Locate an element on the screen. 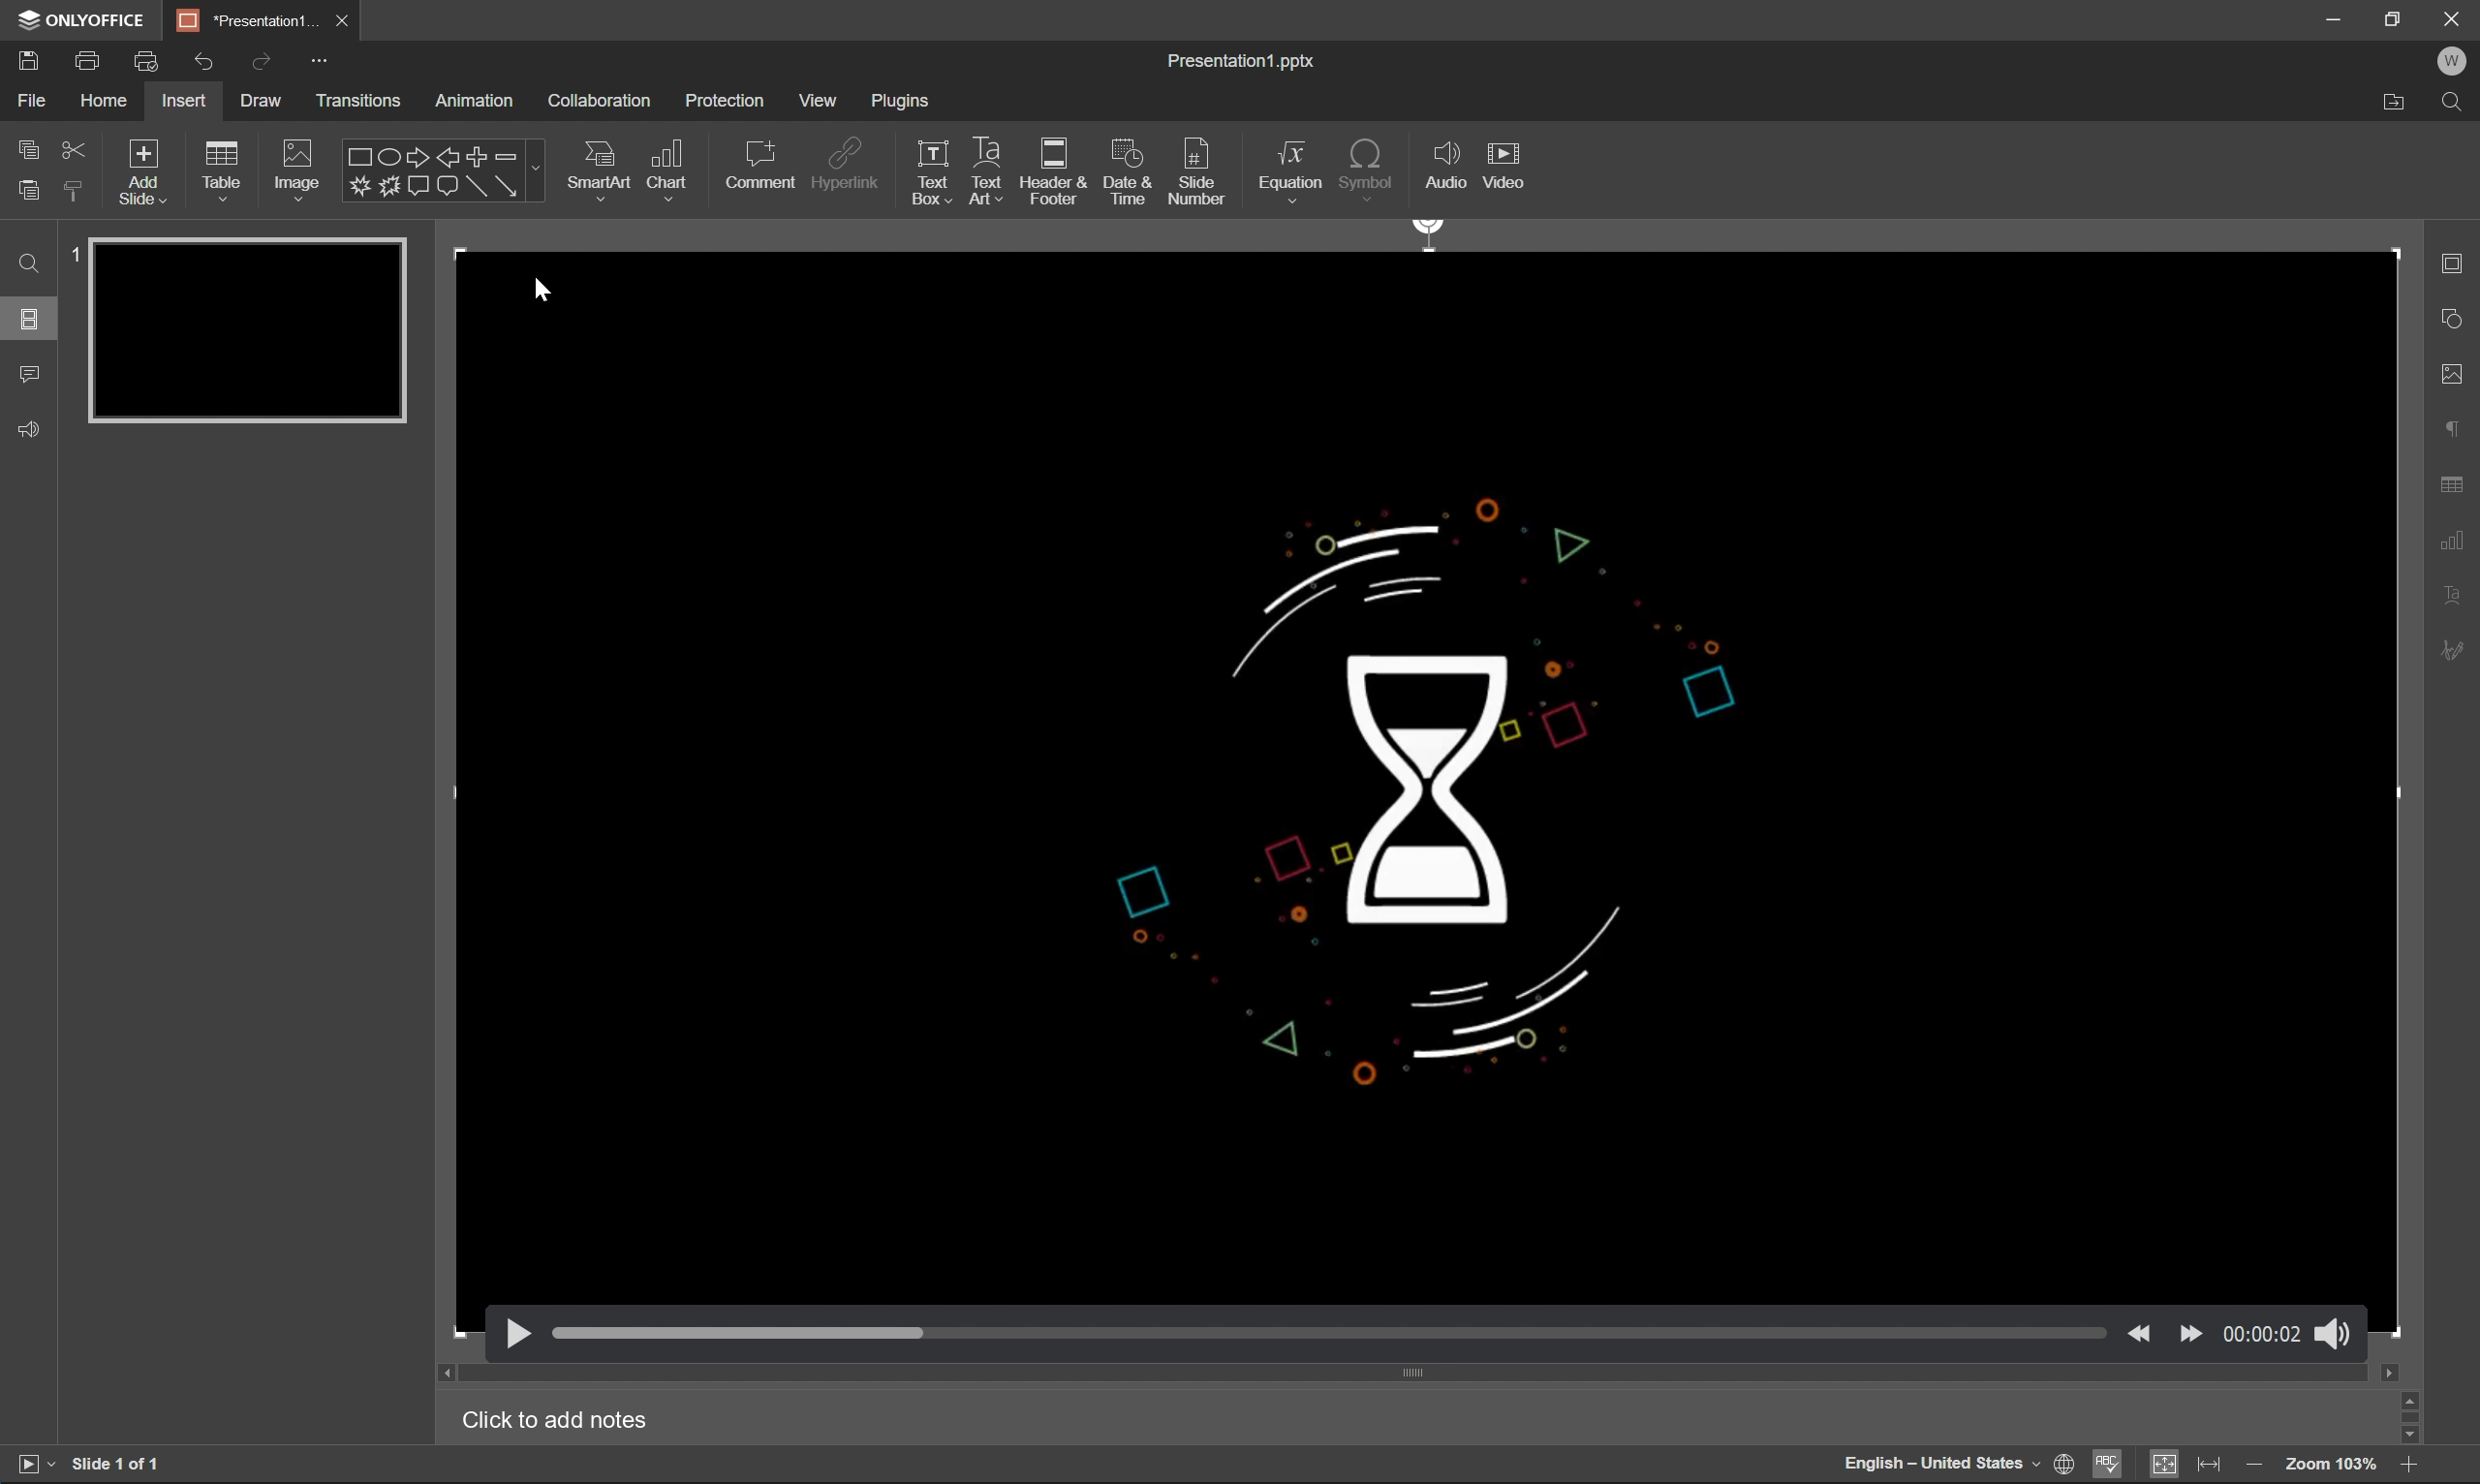 This screenshot has height=1484, width=2480. paragraph settings is located at coordinates (2454, 422).